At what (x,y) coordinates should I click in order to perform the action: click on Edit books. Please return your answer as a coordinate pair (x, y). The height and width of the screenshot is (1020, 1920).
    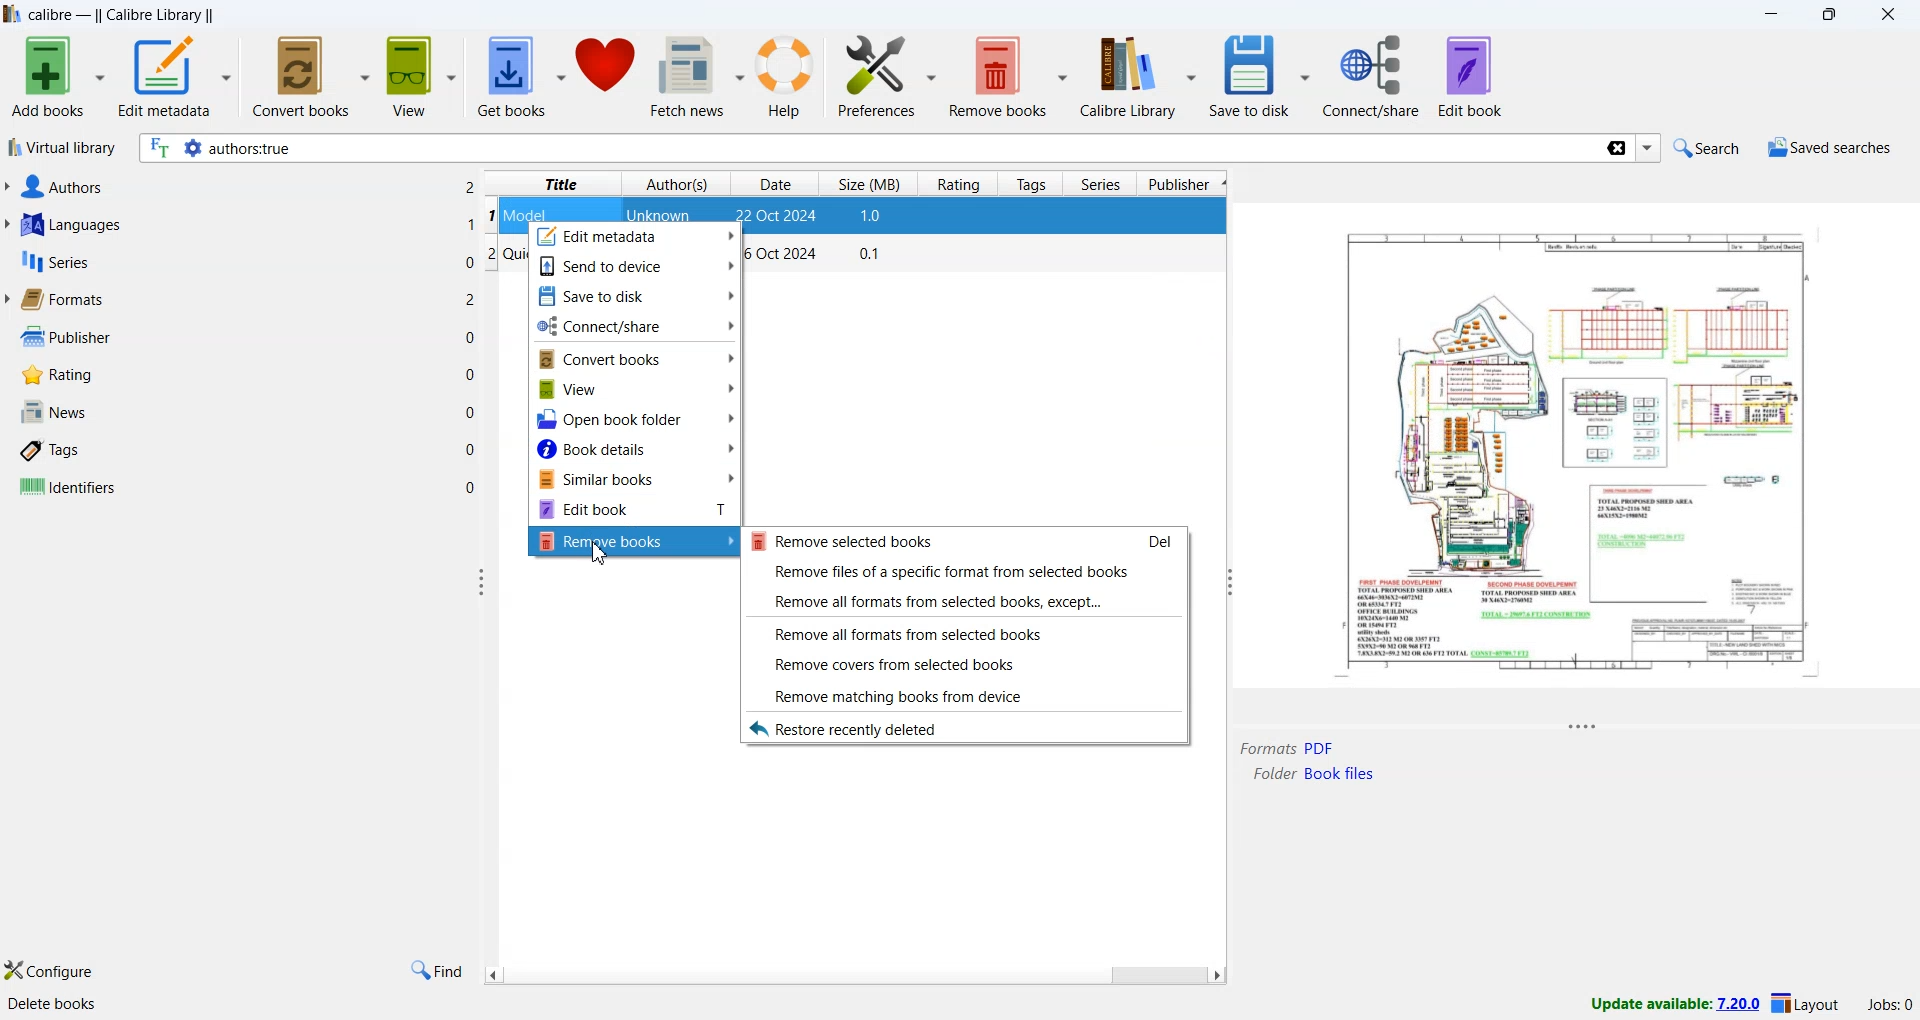
    Looking at the image, I should click on (635, 510).